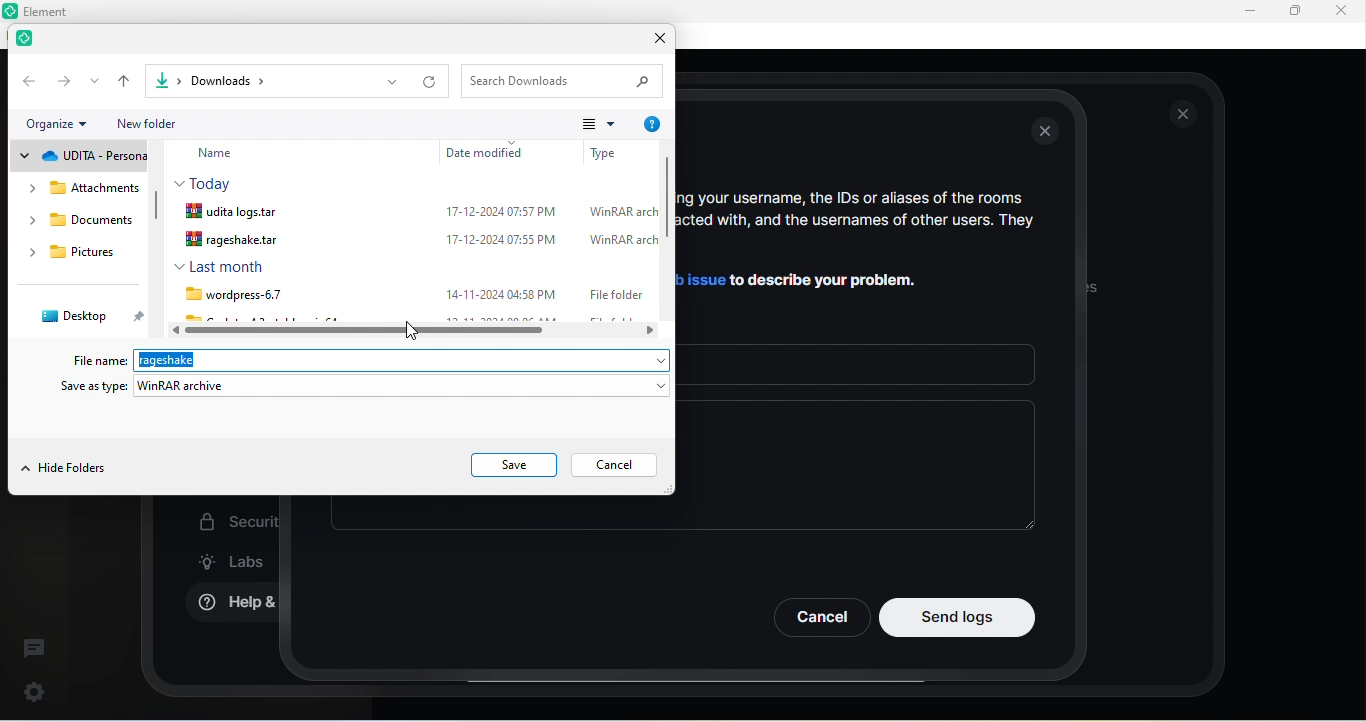 The height and width of the screenshot is (722, 1366). I want to click on minimize, so click(1246, 12).